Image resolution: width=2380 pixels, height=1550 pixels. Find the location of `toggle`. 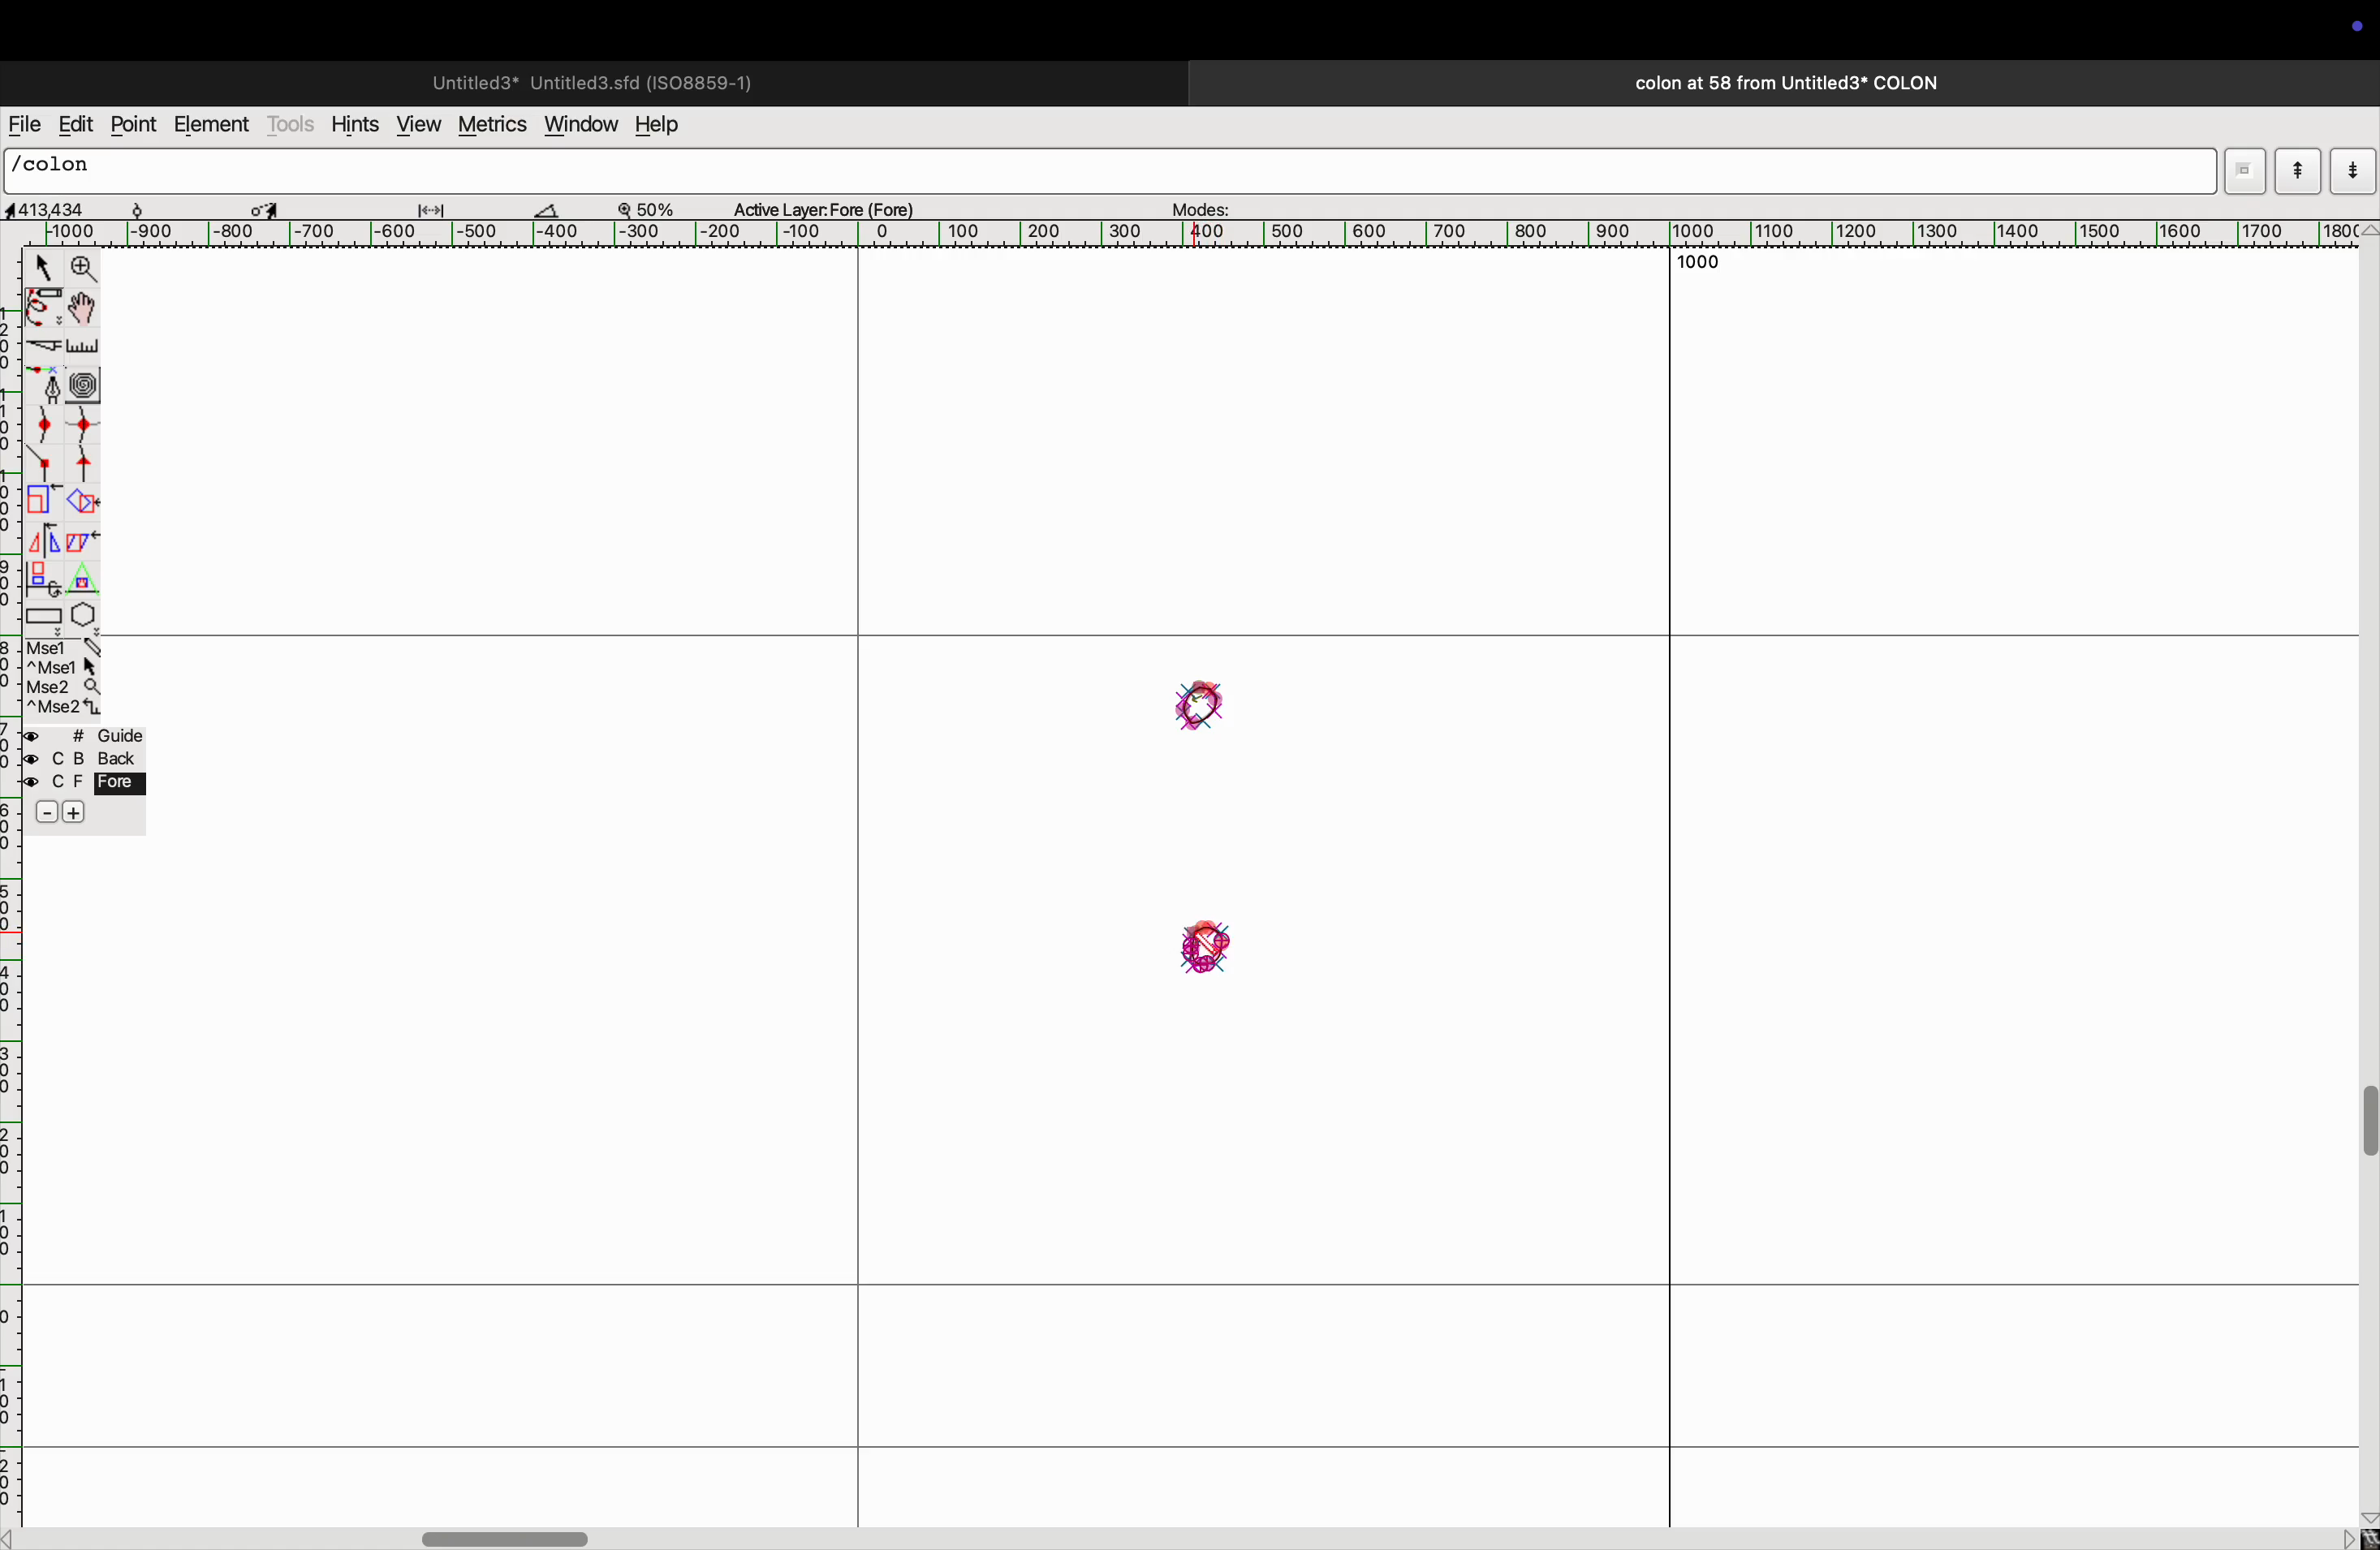

toggle is located at coordinates (265, 206).